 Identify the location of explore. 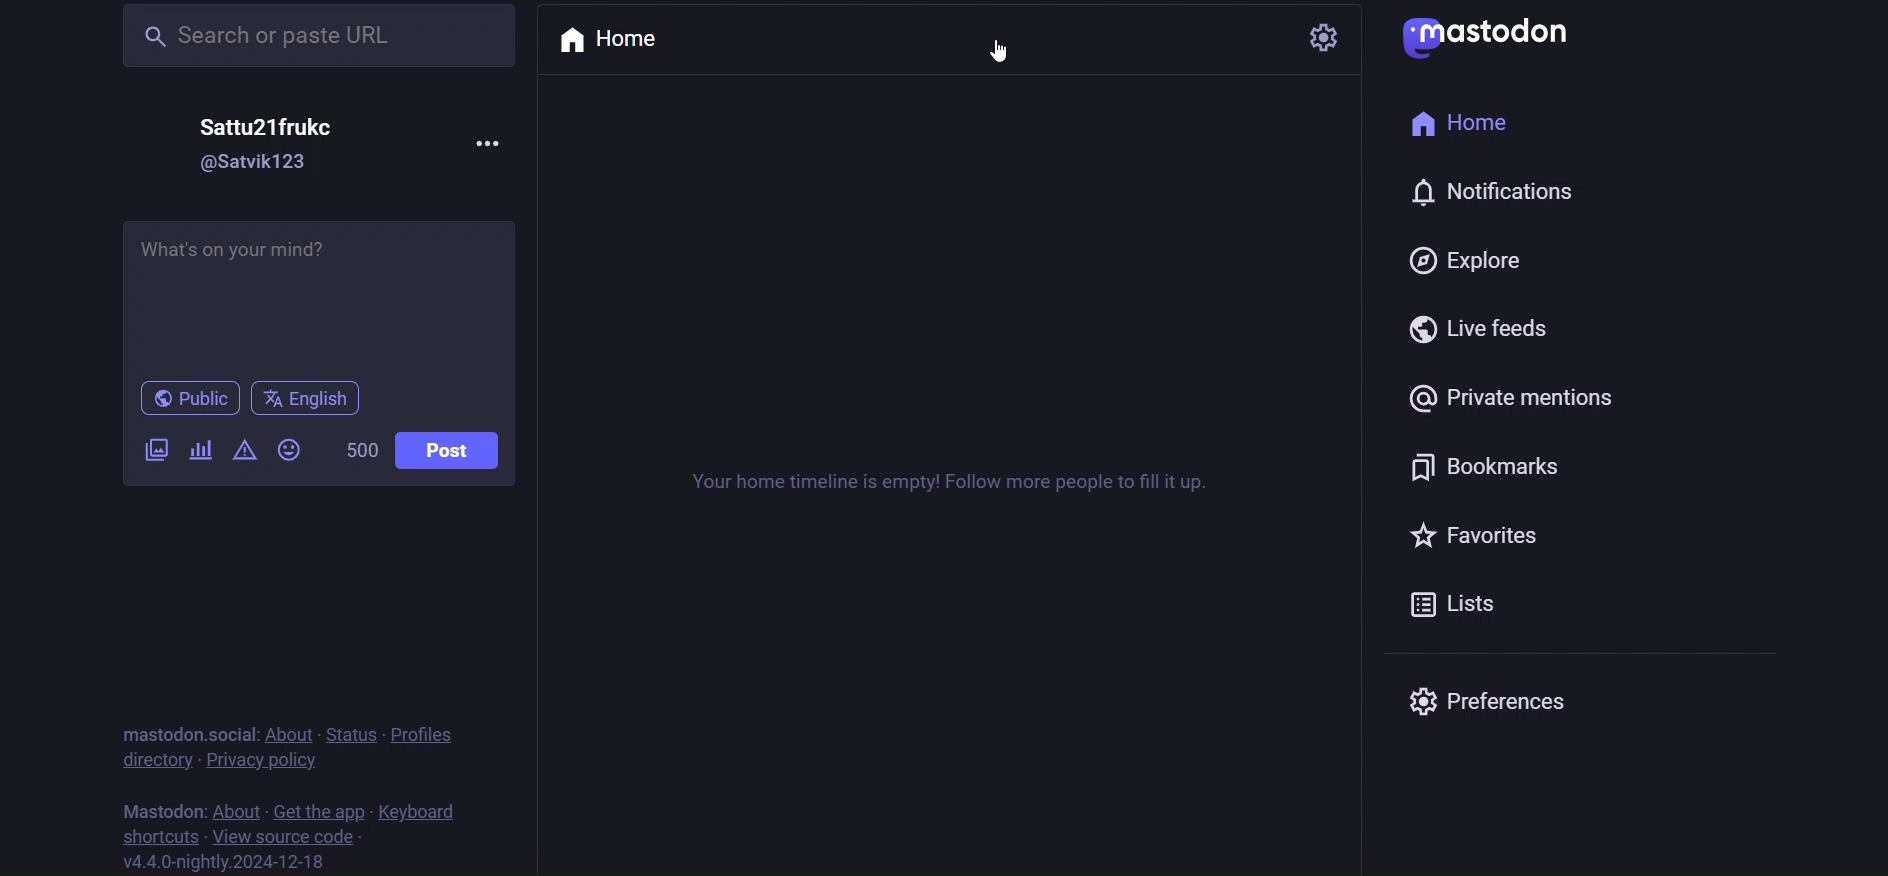
(1481, 262).